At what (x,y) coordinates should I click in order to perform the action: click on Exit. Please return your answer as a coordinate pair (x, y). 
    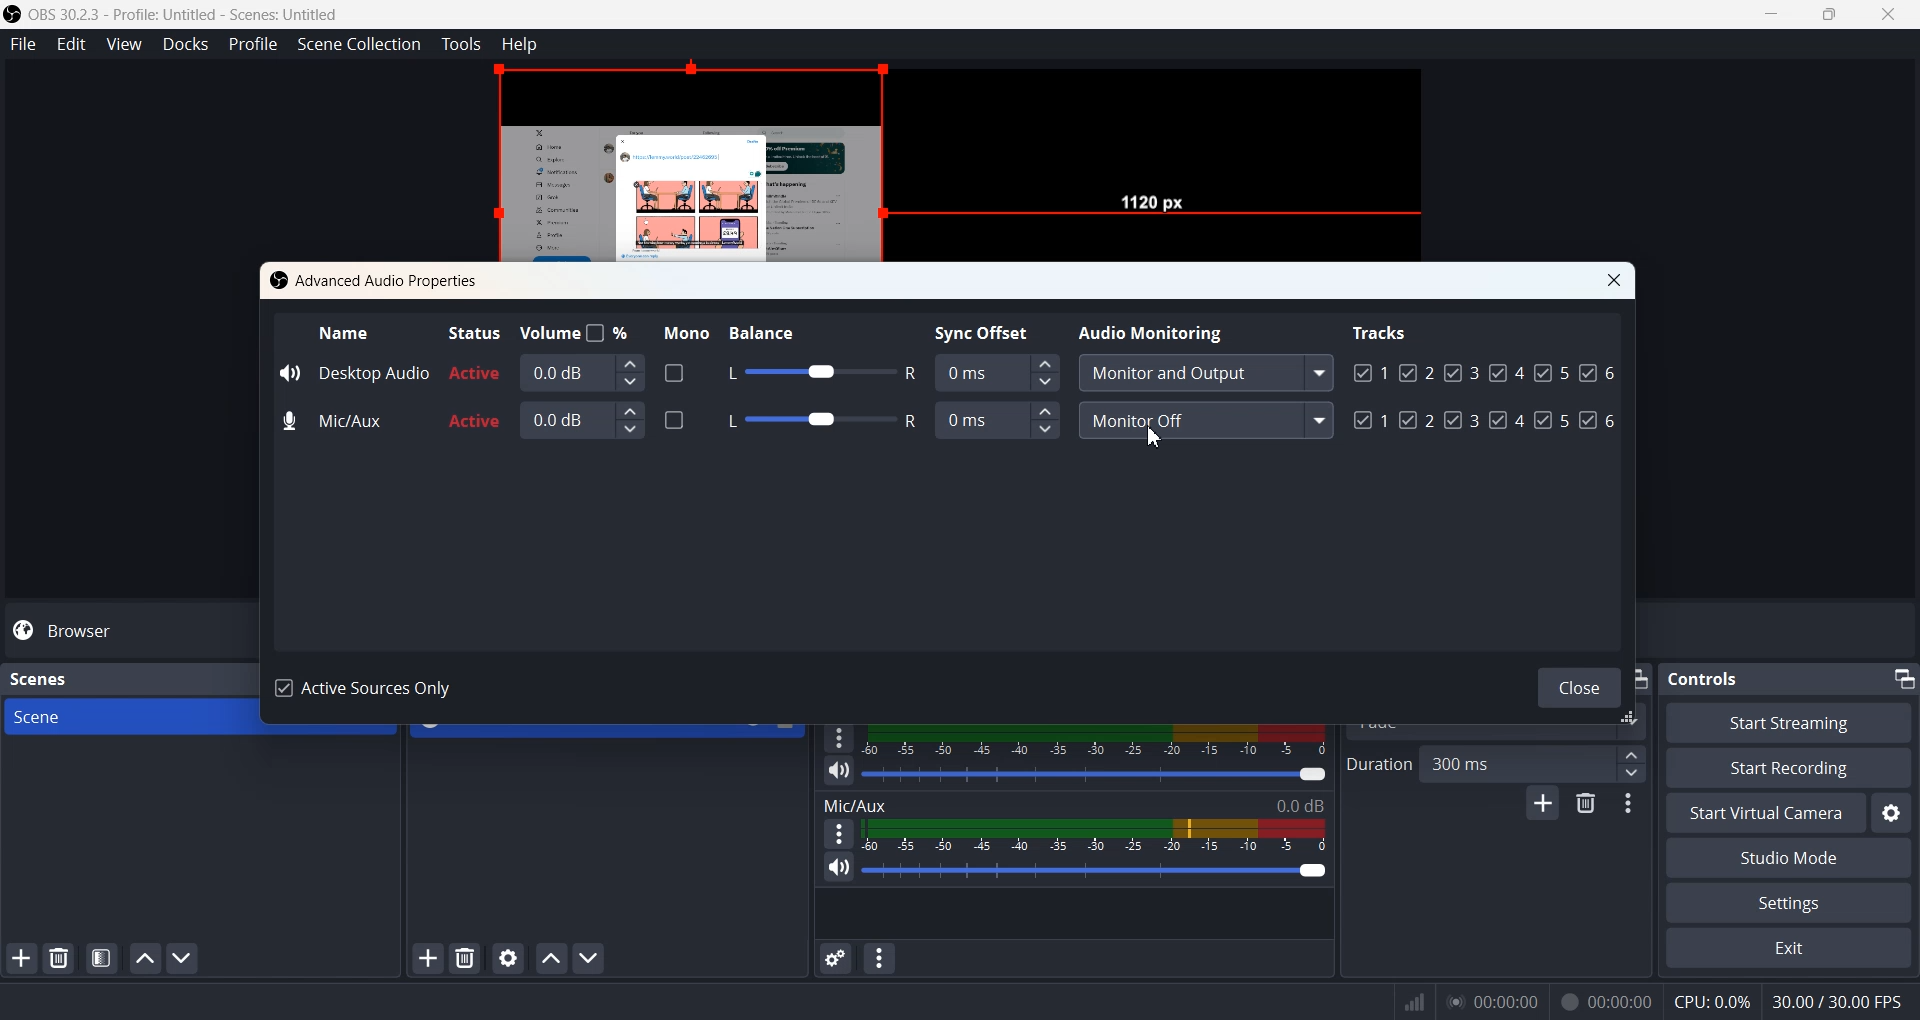
    Looking at the image, I should click on (1787, 950).